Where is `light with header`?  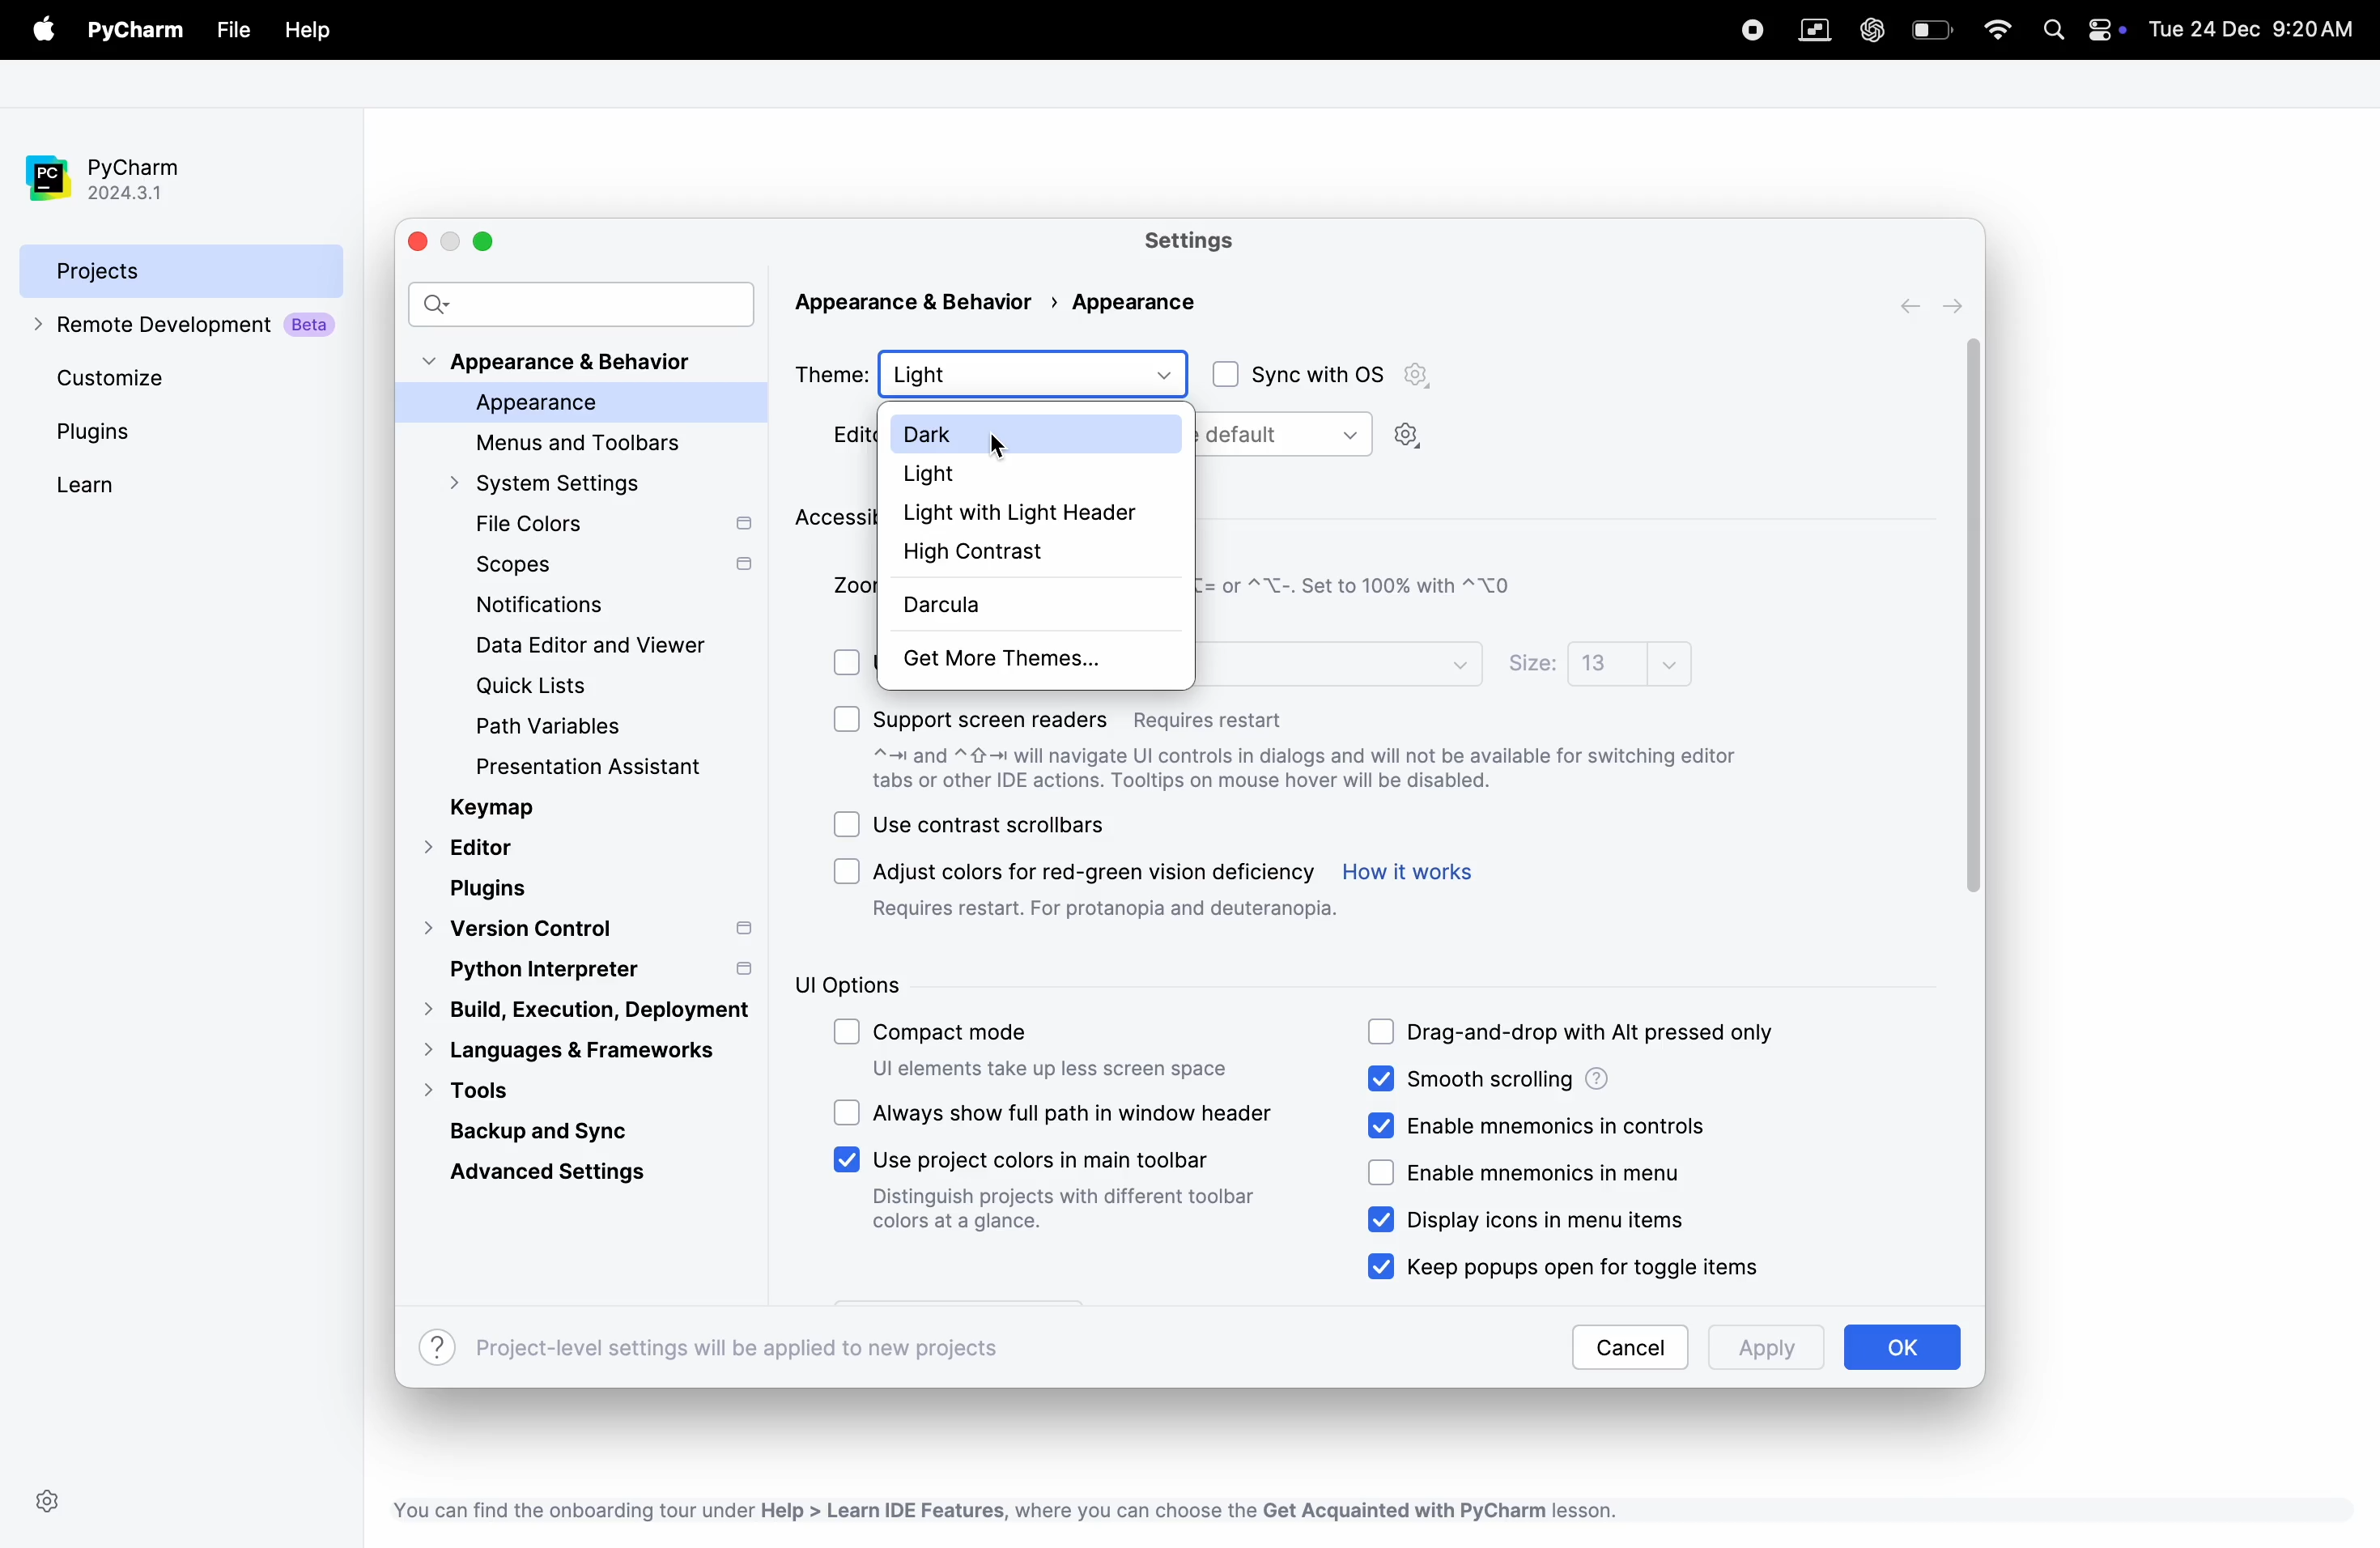
light with header is located at coordinates (1034, 510).